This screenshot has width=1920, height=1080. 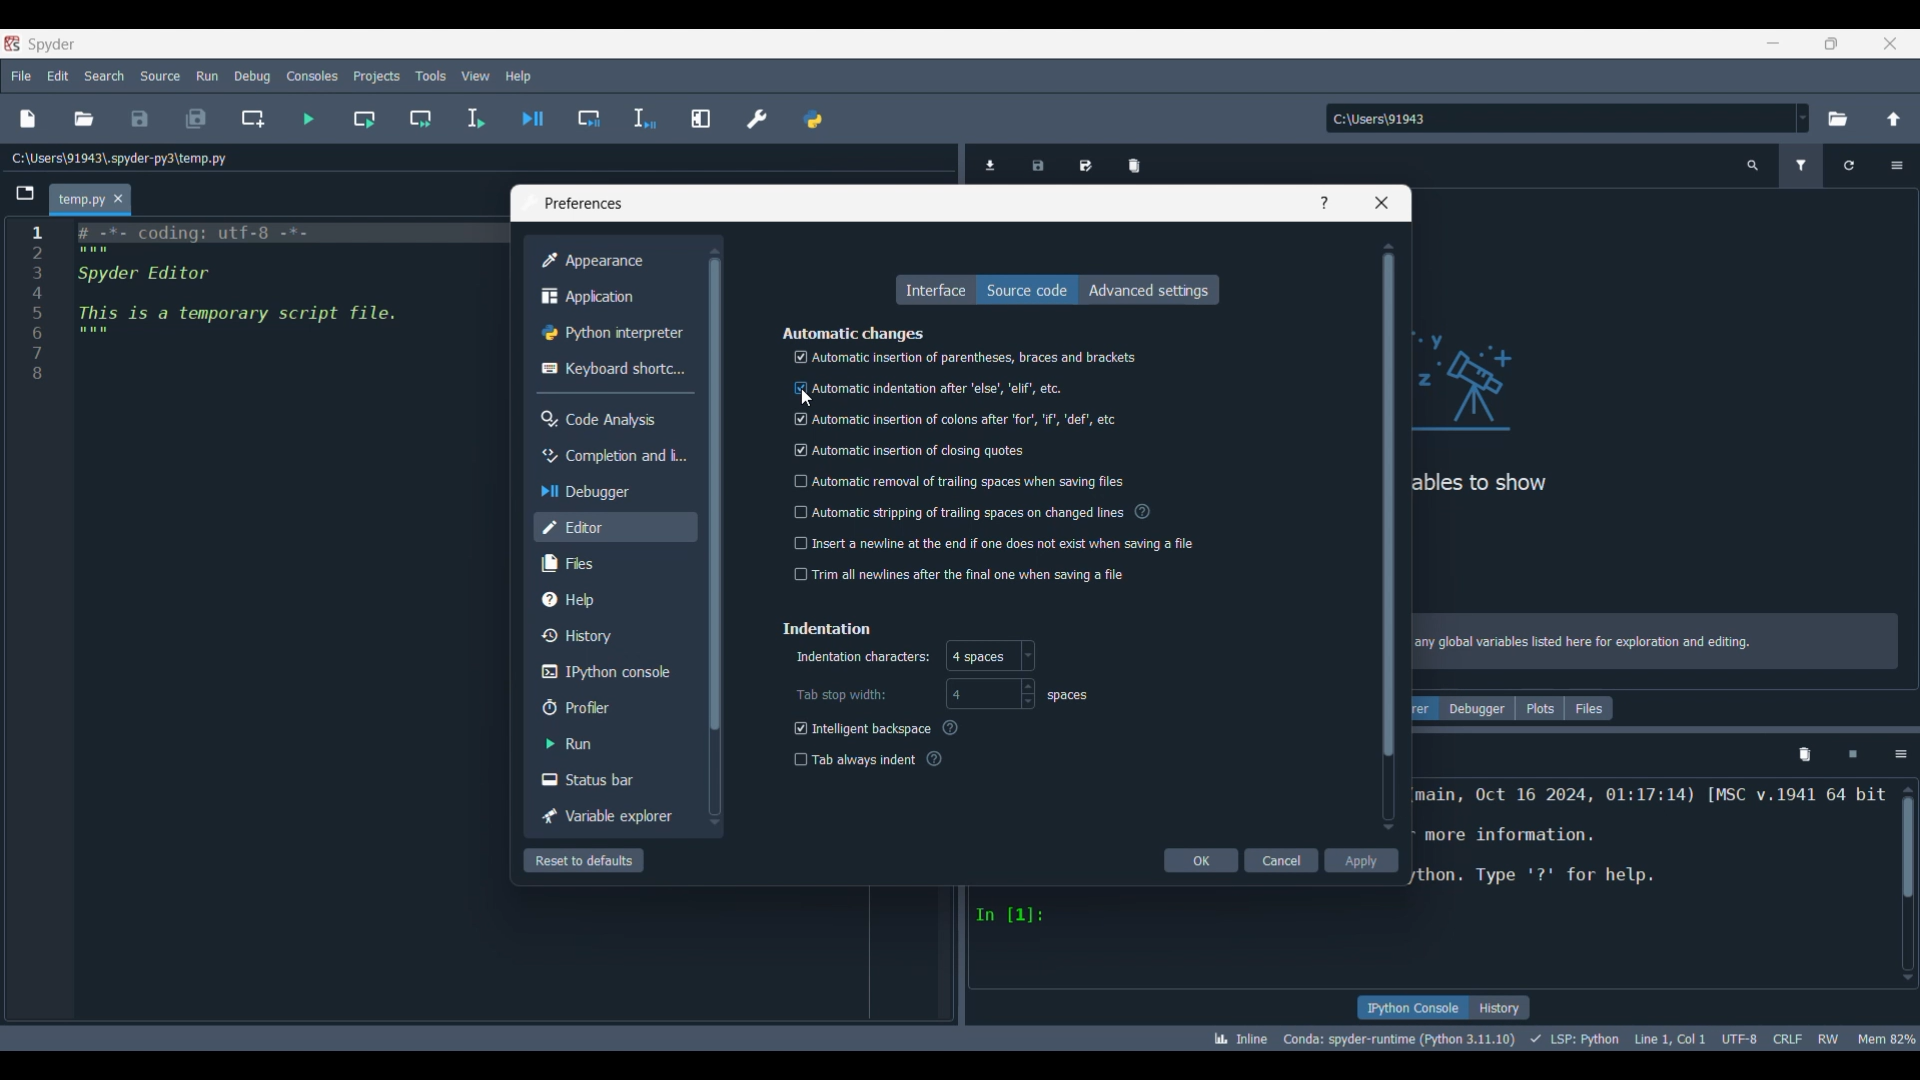 I want to click on Current code, so click(x=265, y=314).